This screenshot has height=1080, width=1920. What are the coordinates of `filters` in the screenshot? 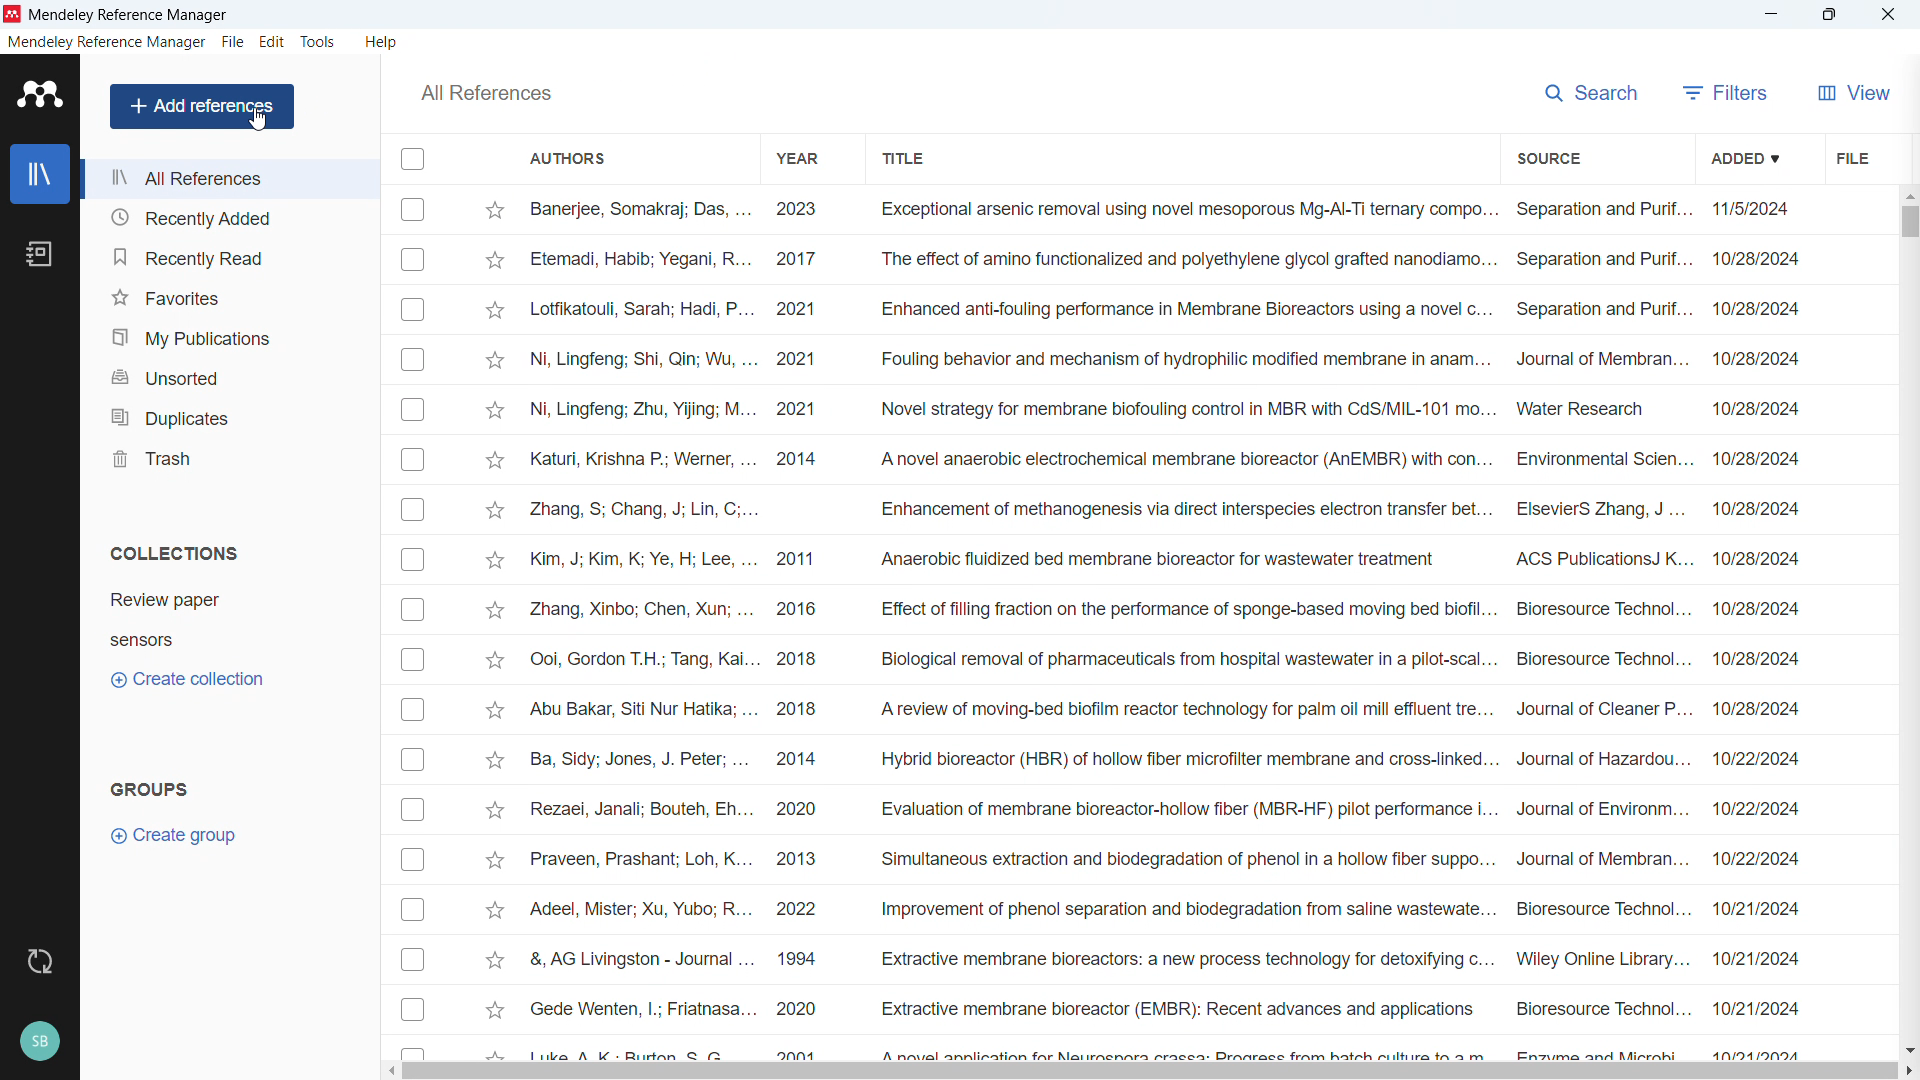 It's located at (1726, 92).